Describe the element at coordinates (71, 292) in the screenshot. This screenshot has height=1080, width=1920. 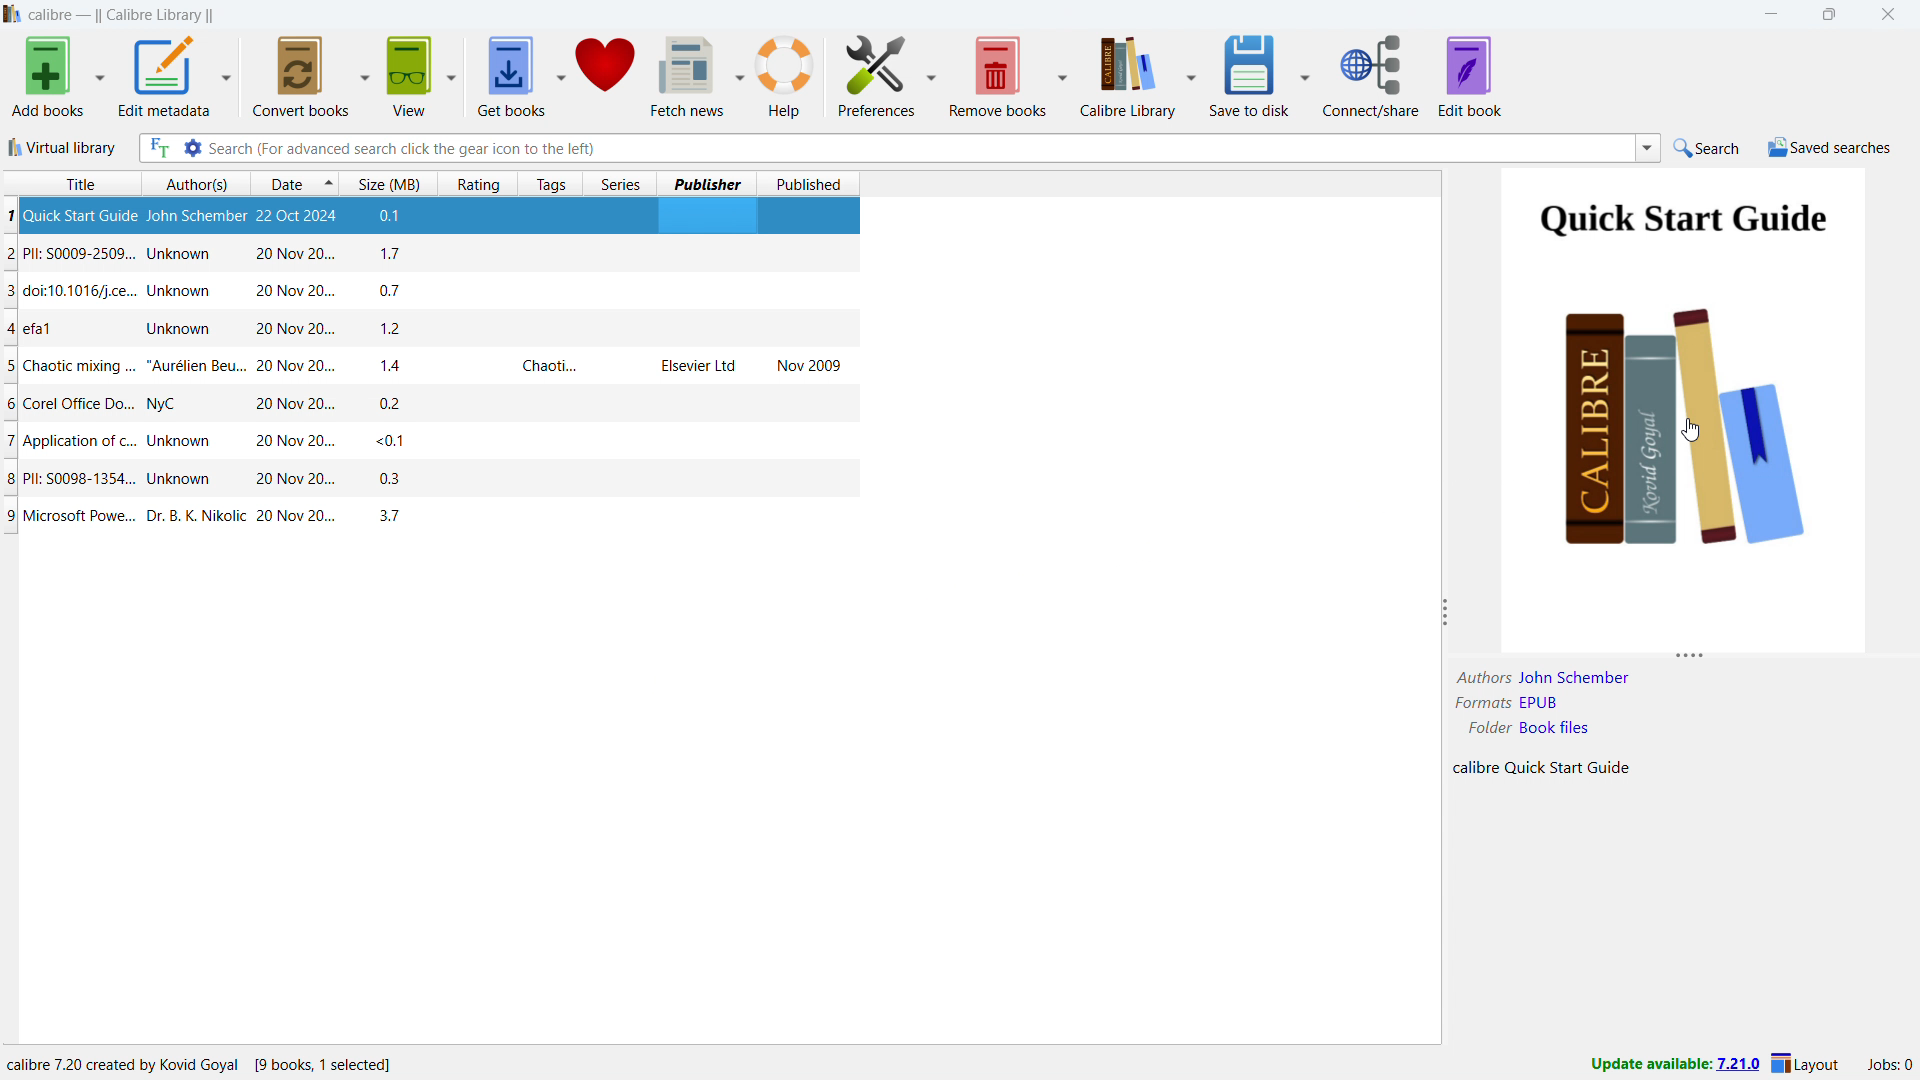
I see `doi:10.1016/j.ce...` at that location.